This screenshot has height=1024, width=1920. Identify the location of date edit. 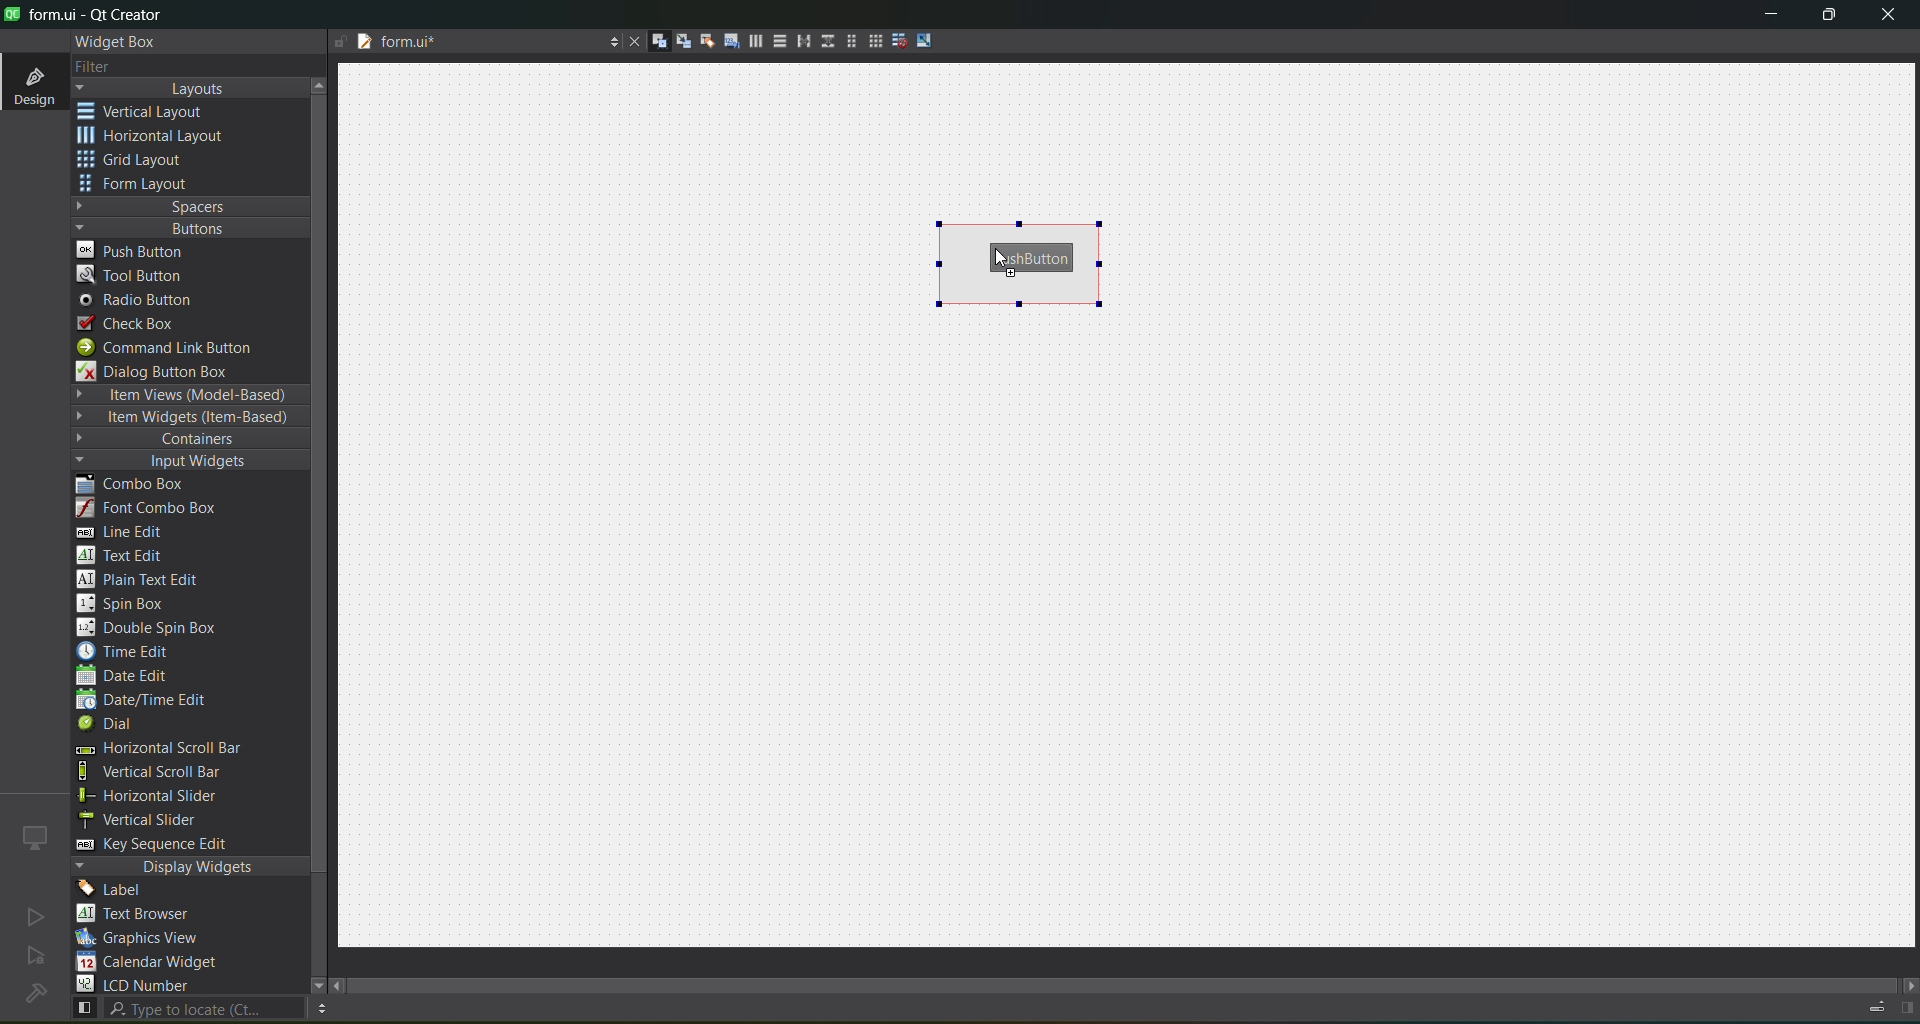
(127, 677).